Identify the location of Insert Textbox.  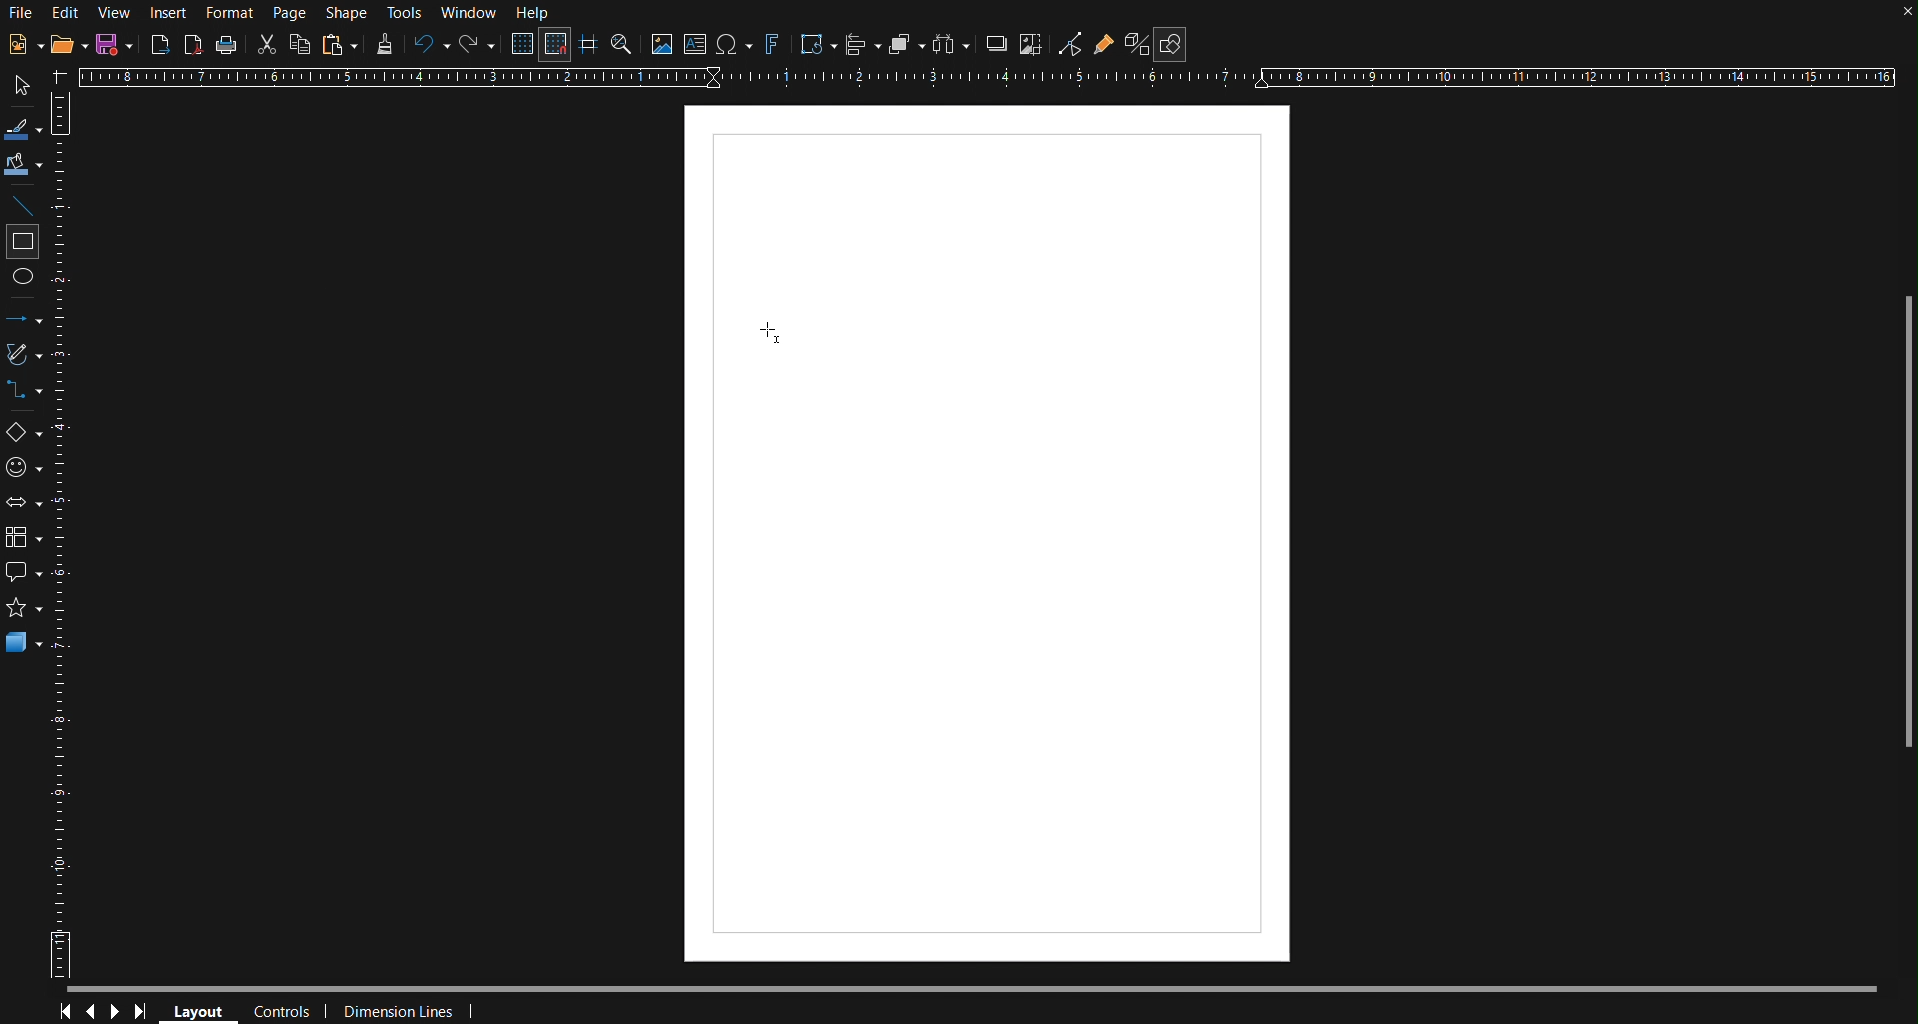
(696, 44).